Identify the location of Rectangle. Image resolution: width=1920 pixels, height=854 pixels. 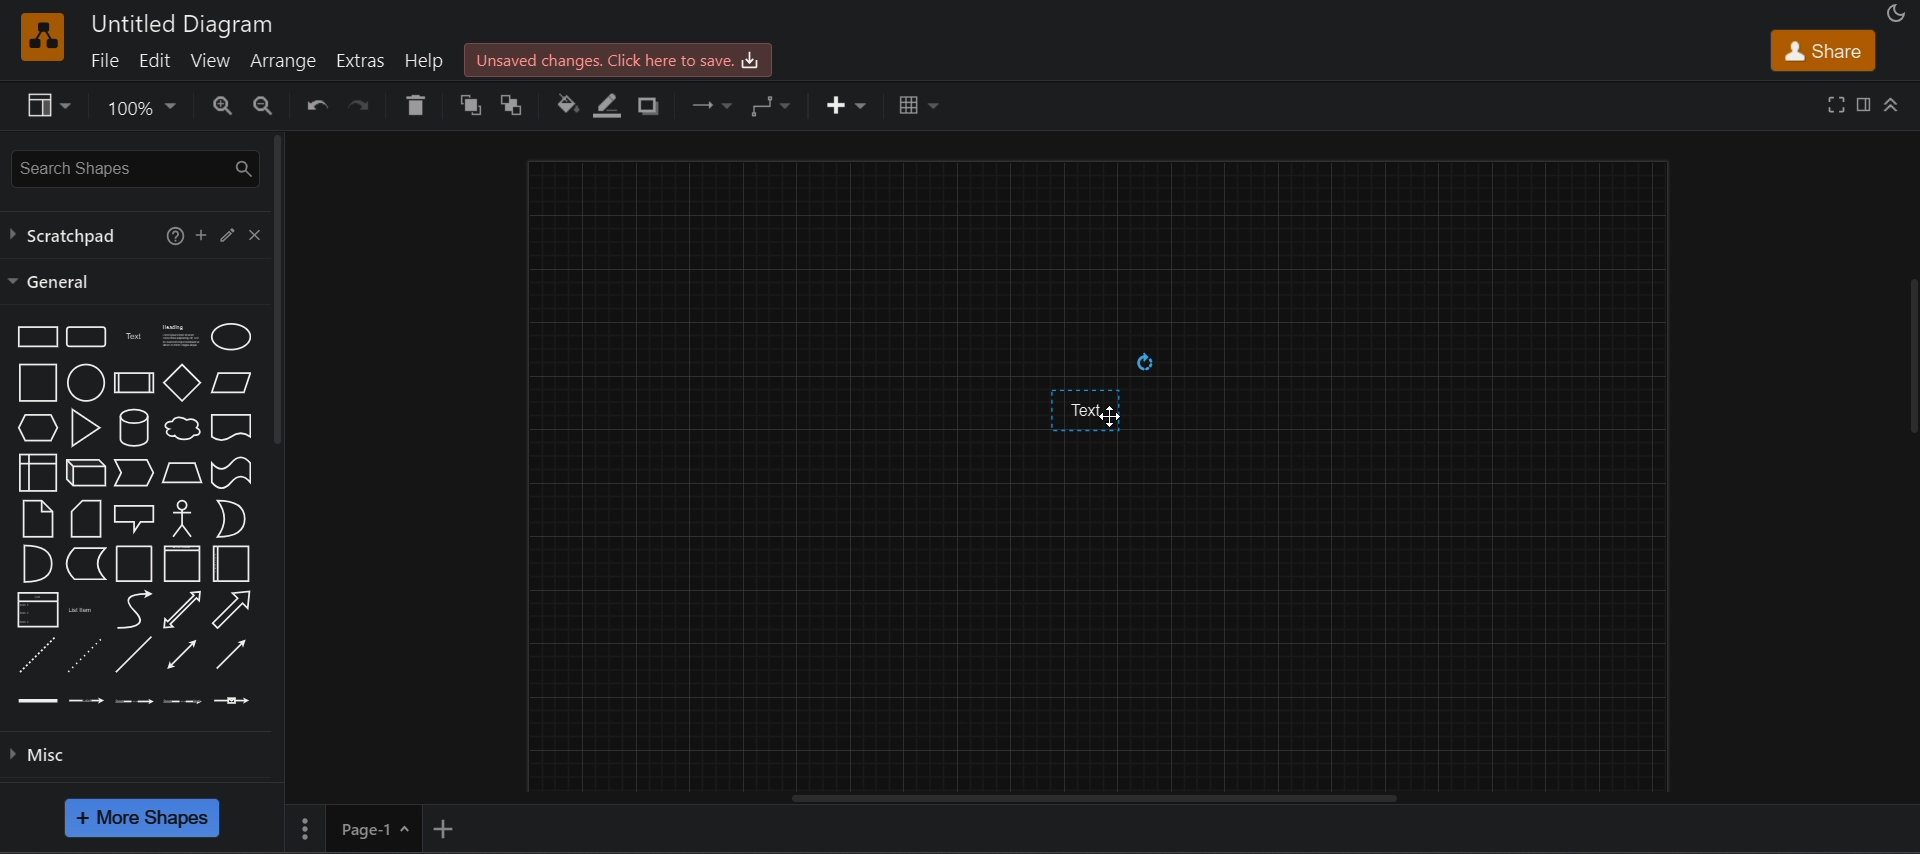
(37, 336).